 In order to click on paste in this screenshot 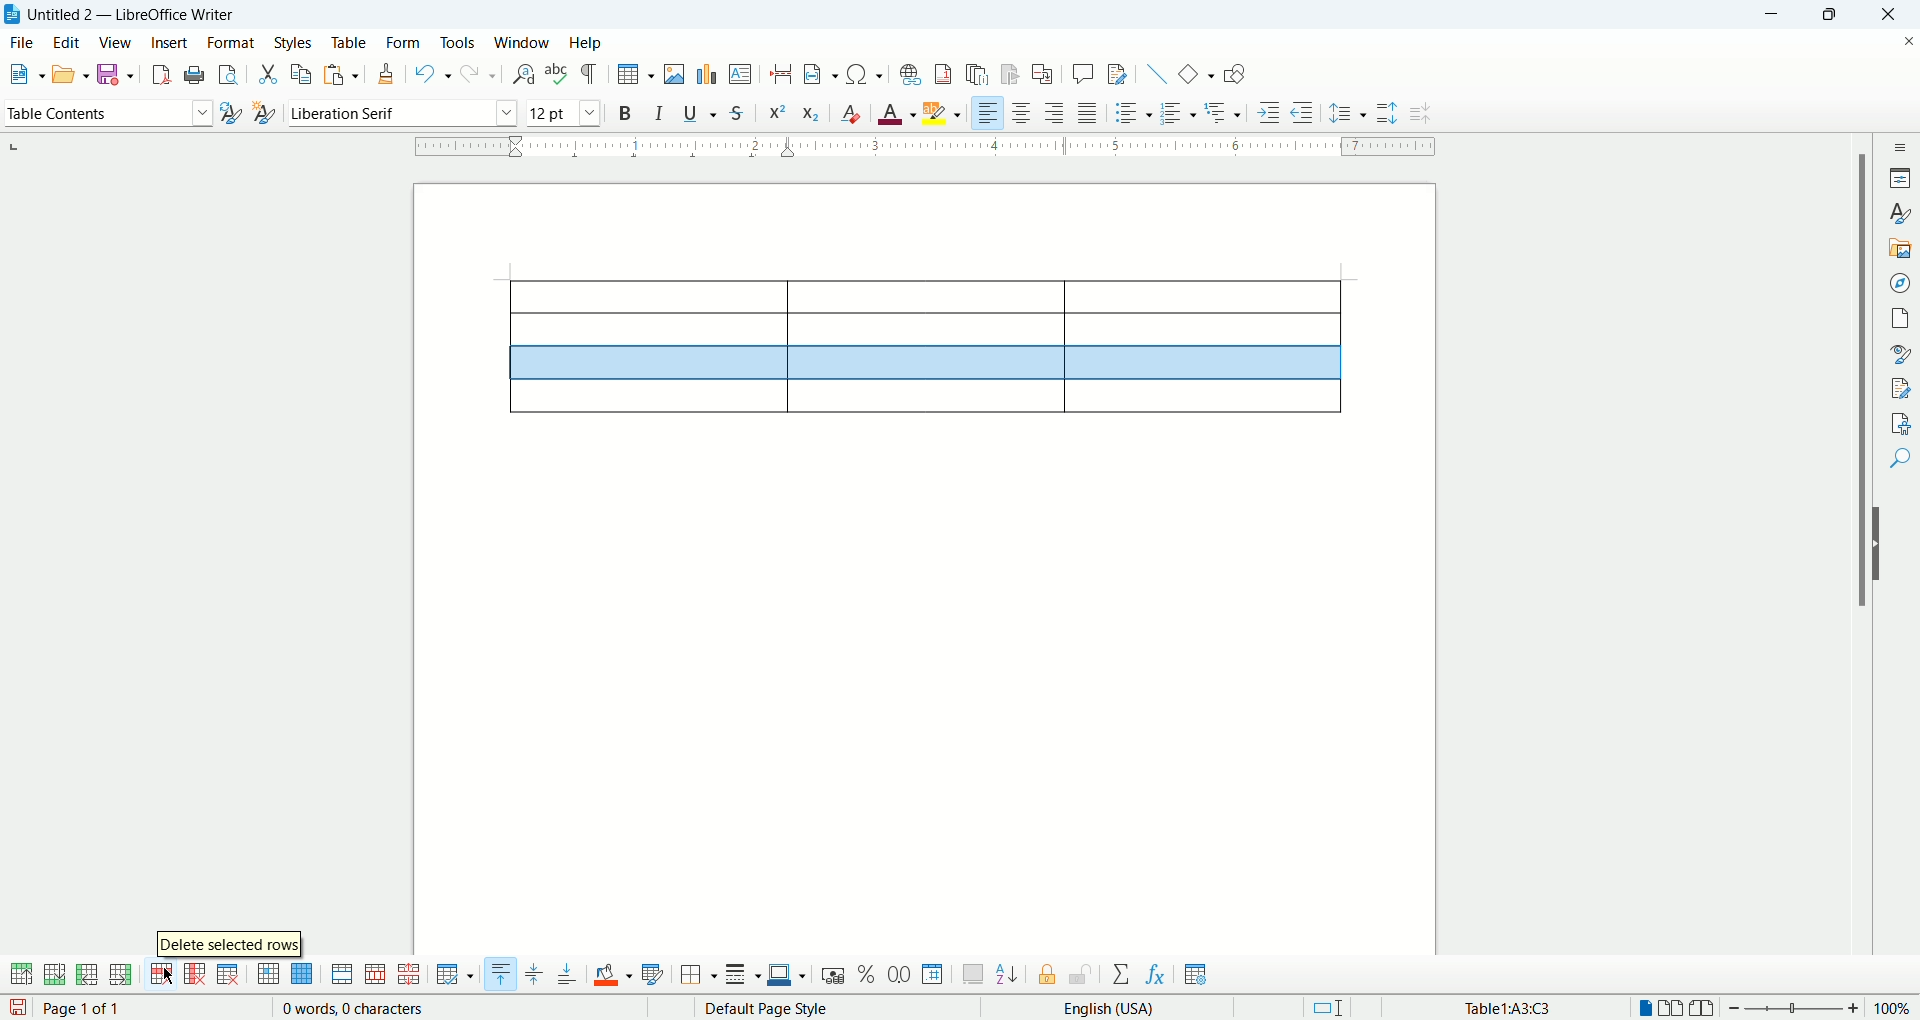, I will do `click(341, 78)`.